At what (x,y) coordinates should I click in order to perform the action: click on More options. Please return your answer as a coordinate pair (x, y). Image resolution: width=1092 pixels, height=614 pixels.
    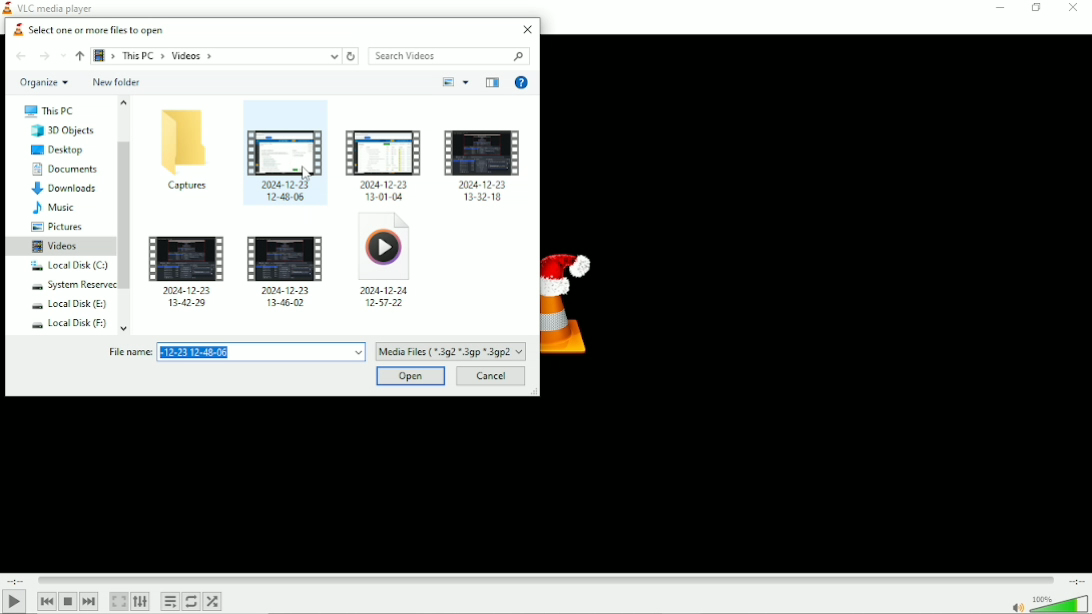
    Looking at the image, I should click on (466, 83).